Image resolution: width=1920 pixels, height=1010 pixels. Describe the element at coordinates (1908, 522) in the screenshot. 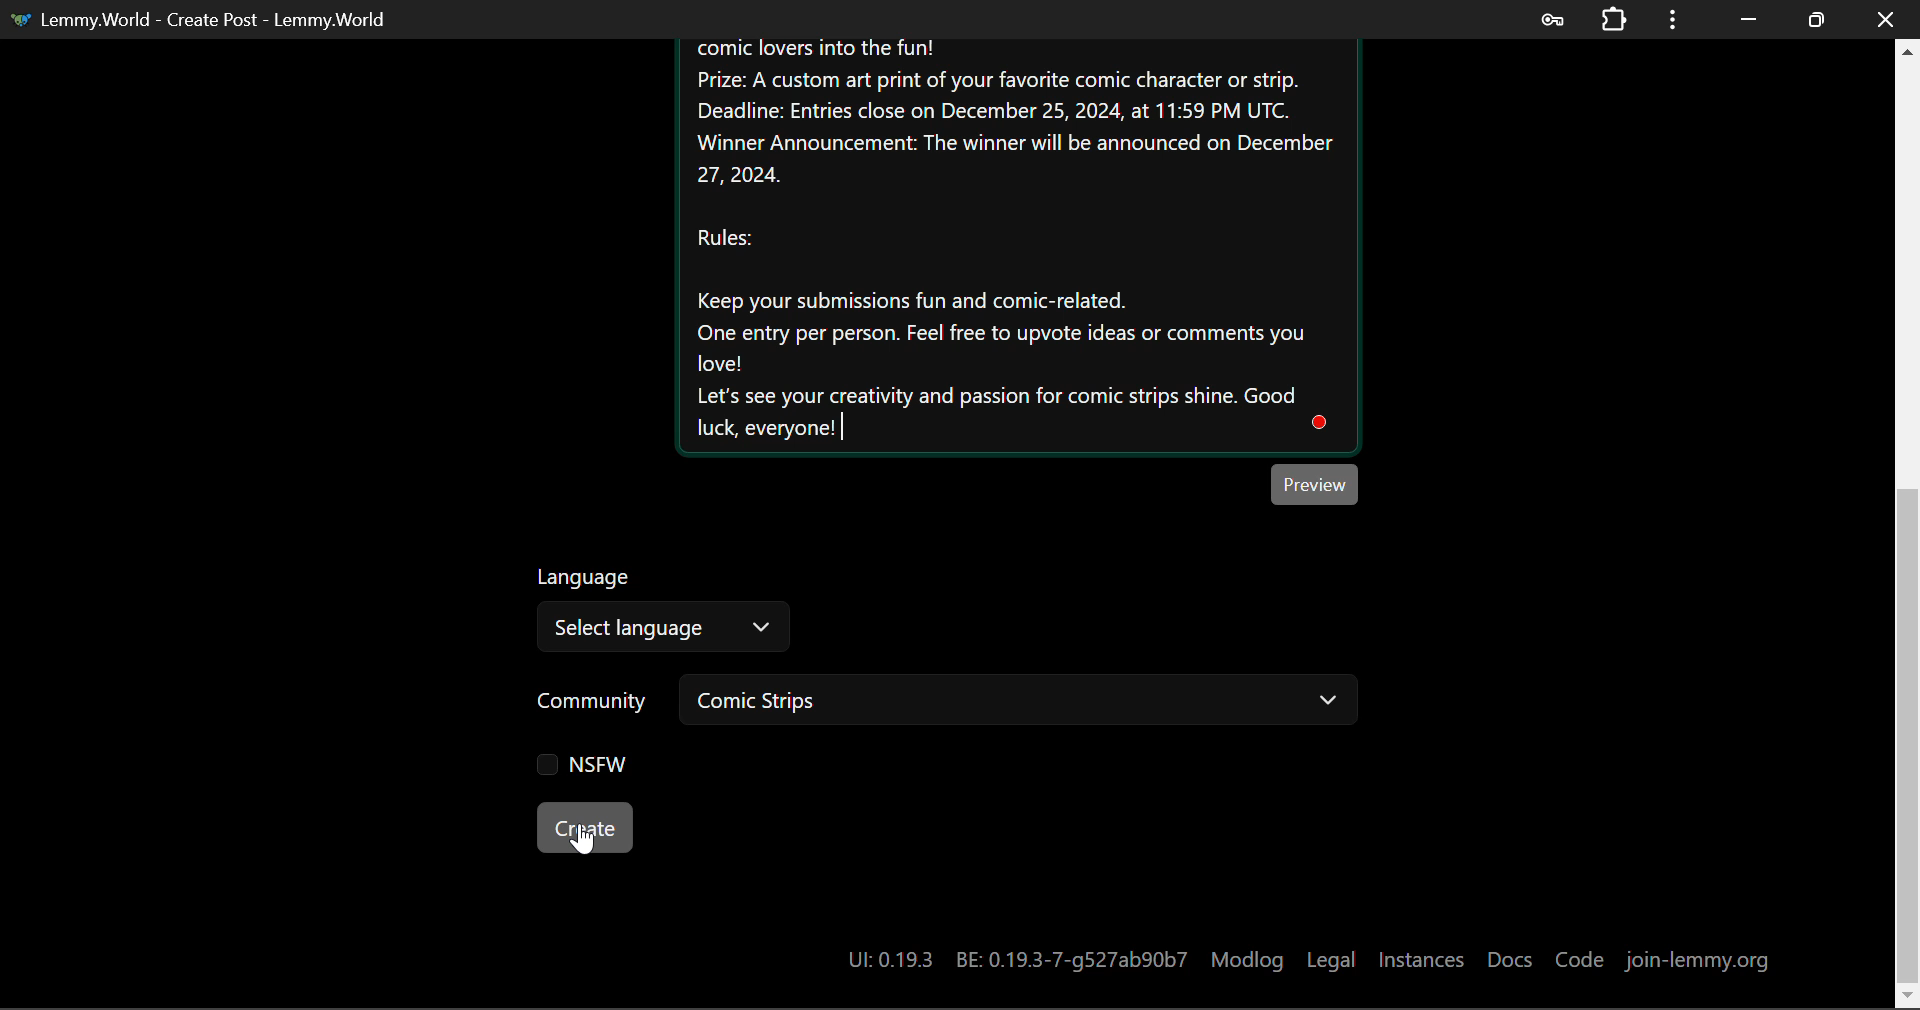

I see `Scroll Bar` at that location.